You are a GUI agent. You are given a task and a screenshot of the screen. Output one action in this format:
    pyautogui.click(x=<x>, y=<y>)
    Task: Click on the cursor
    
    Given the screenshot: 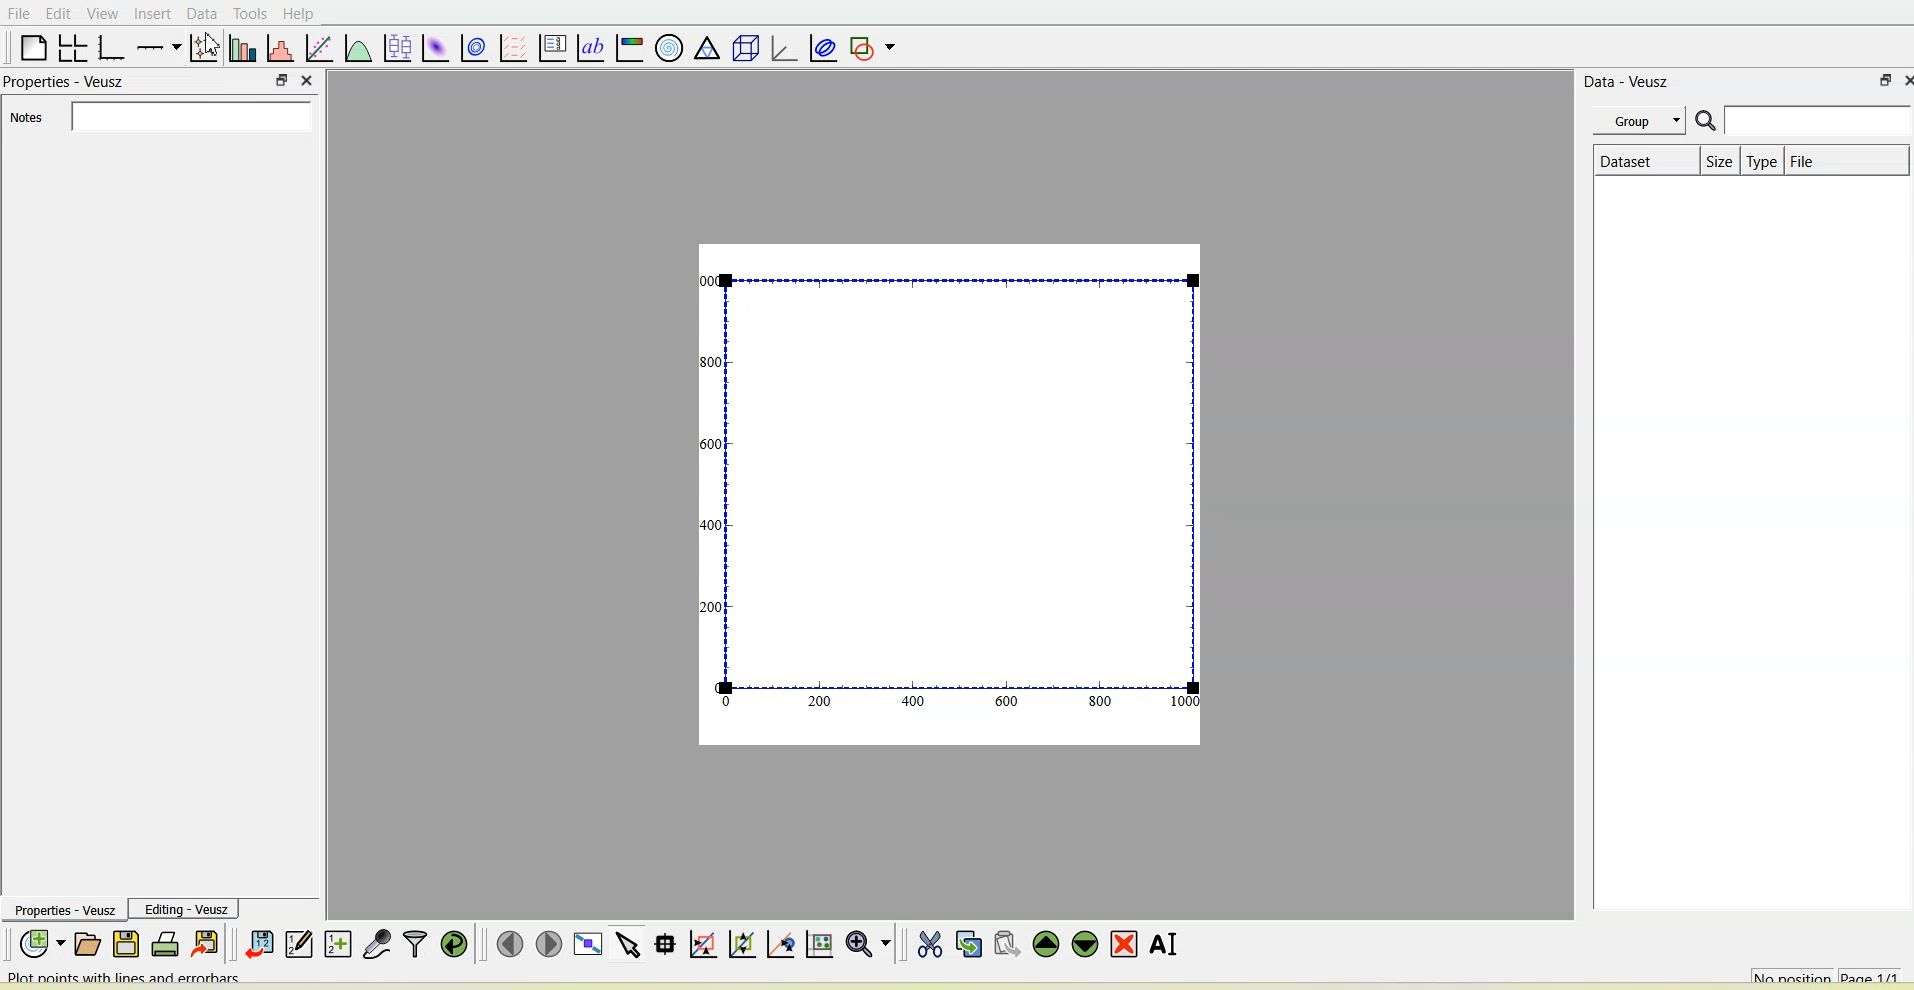 What is the action you would take?
    pyautogui.click(x=212, y=46)
    